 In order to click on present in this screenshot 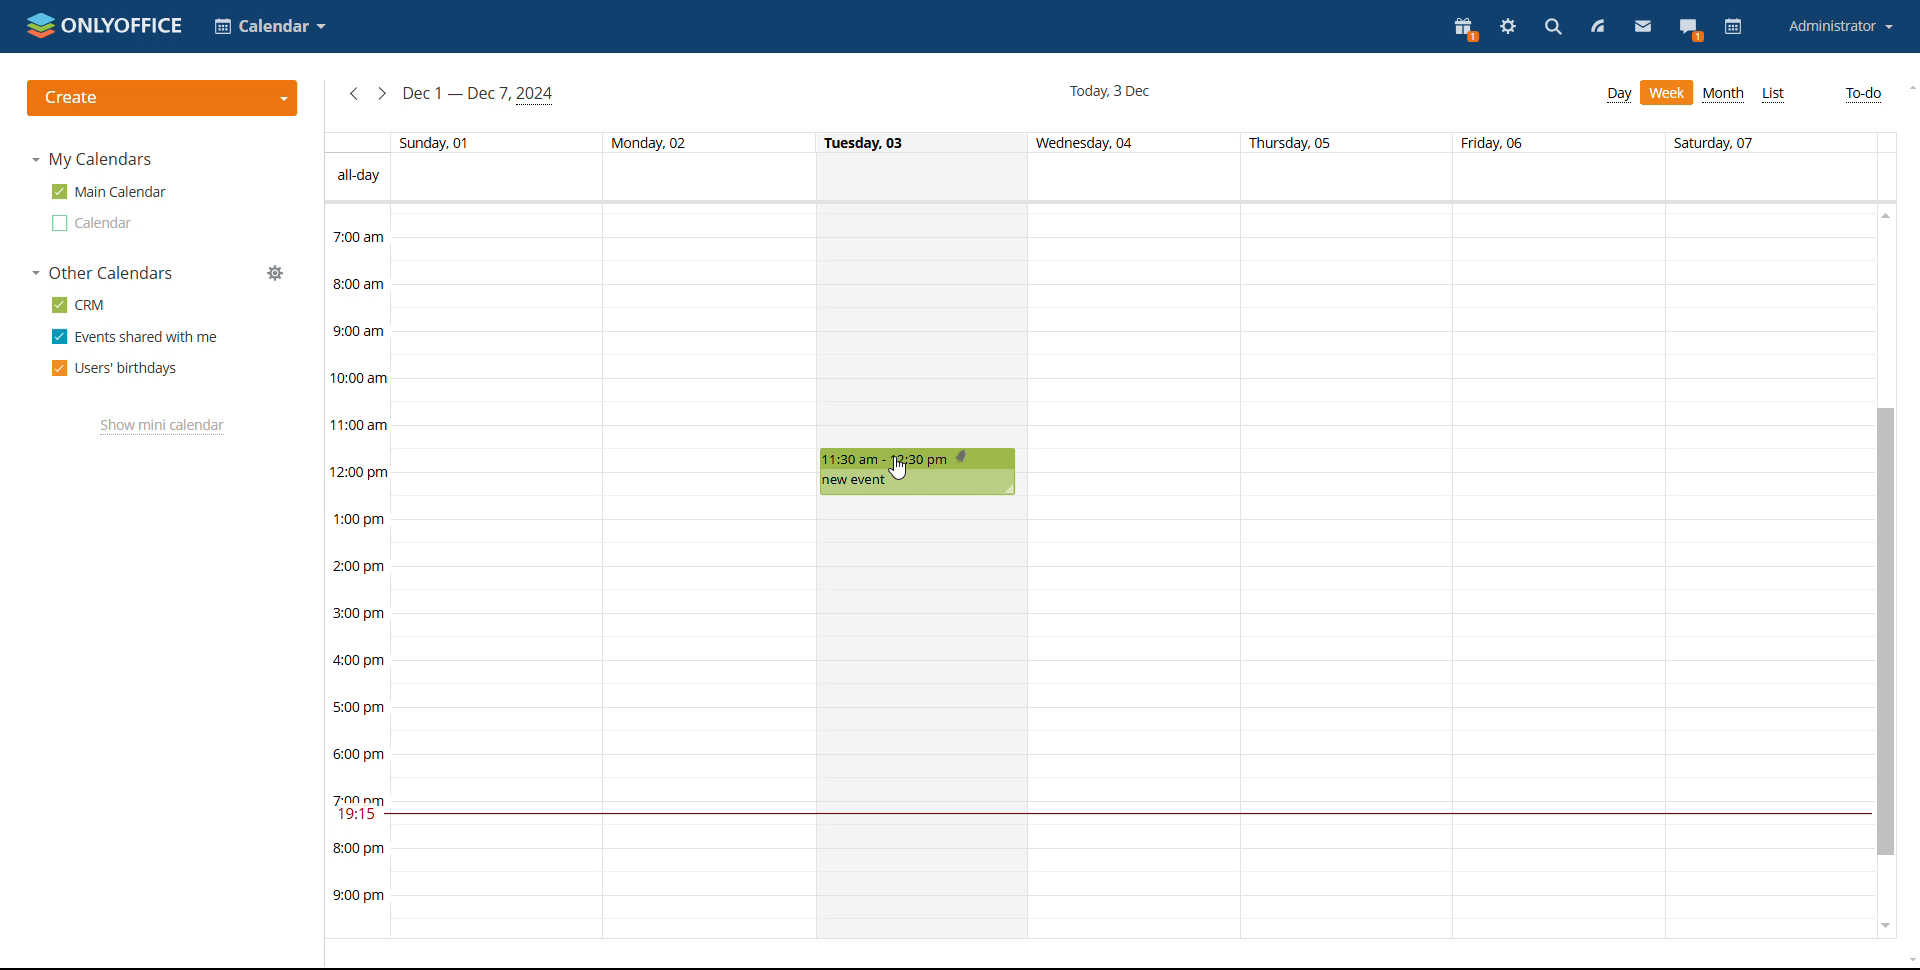, I will do `click(1466, 28)`.